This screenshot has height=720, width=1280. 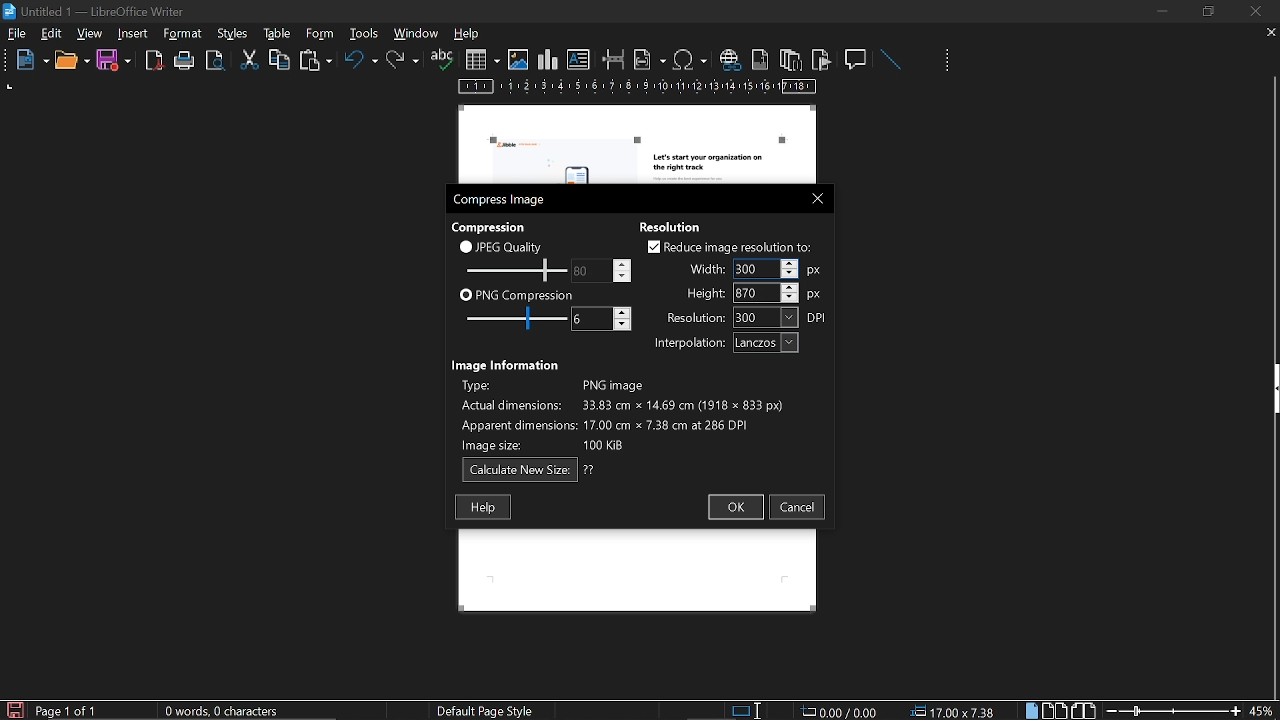 What do you see at coordinates (529, 470) in the screenshot?
I see `calculate new size` at bounding box center [529, 470].